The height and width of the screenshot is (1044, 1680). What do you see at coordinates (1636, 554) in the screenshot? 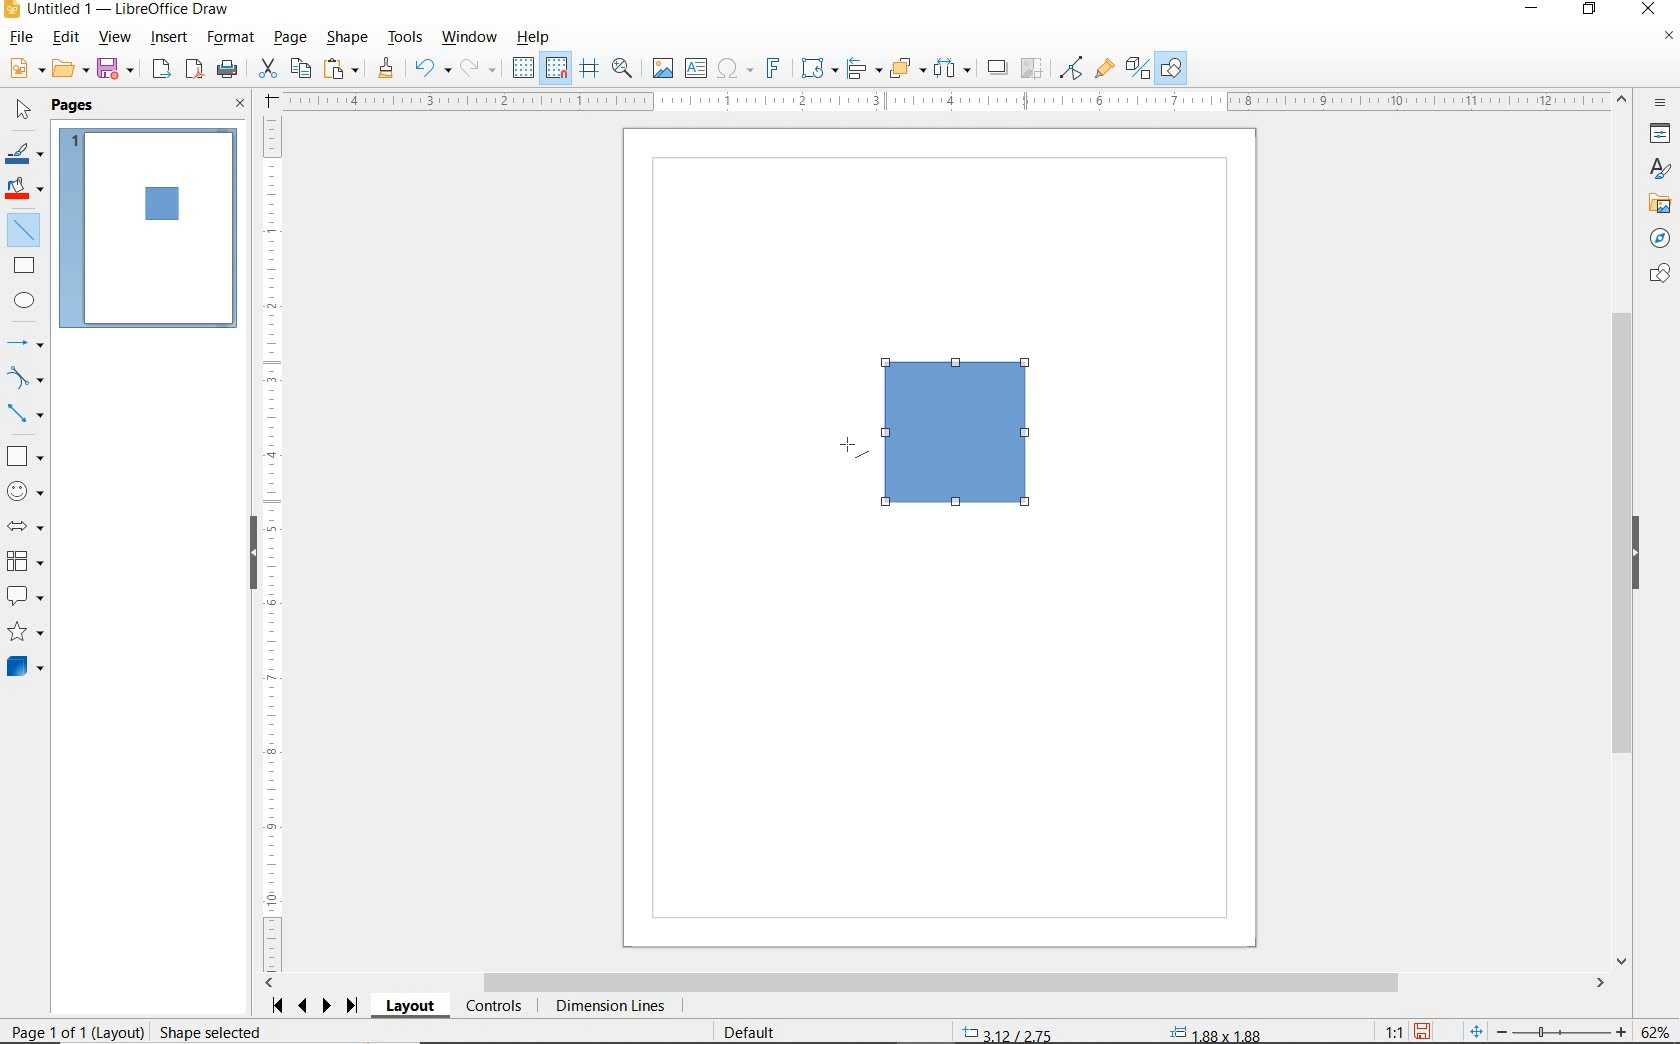
I see `HIDE` at bounding box center [1636, 554].